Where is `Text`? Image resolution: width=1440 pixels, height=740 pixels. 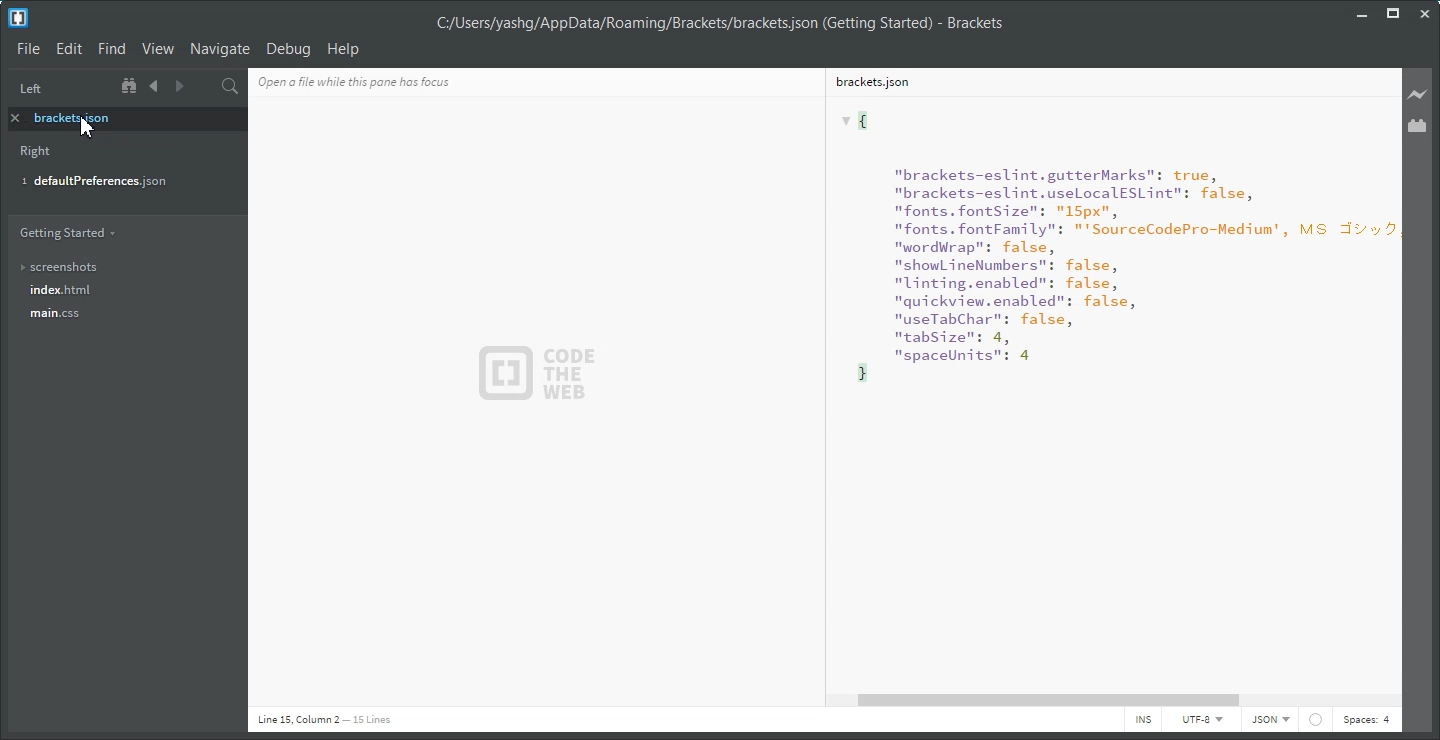 Text is located at coordinates (1106, 392).